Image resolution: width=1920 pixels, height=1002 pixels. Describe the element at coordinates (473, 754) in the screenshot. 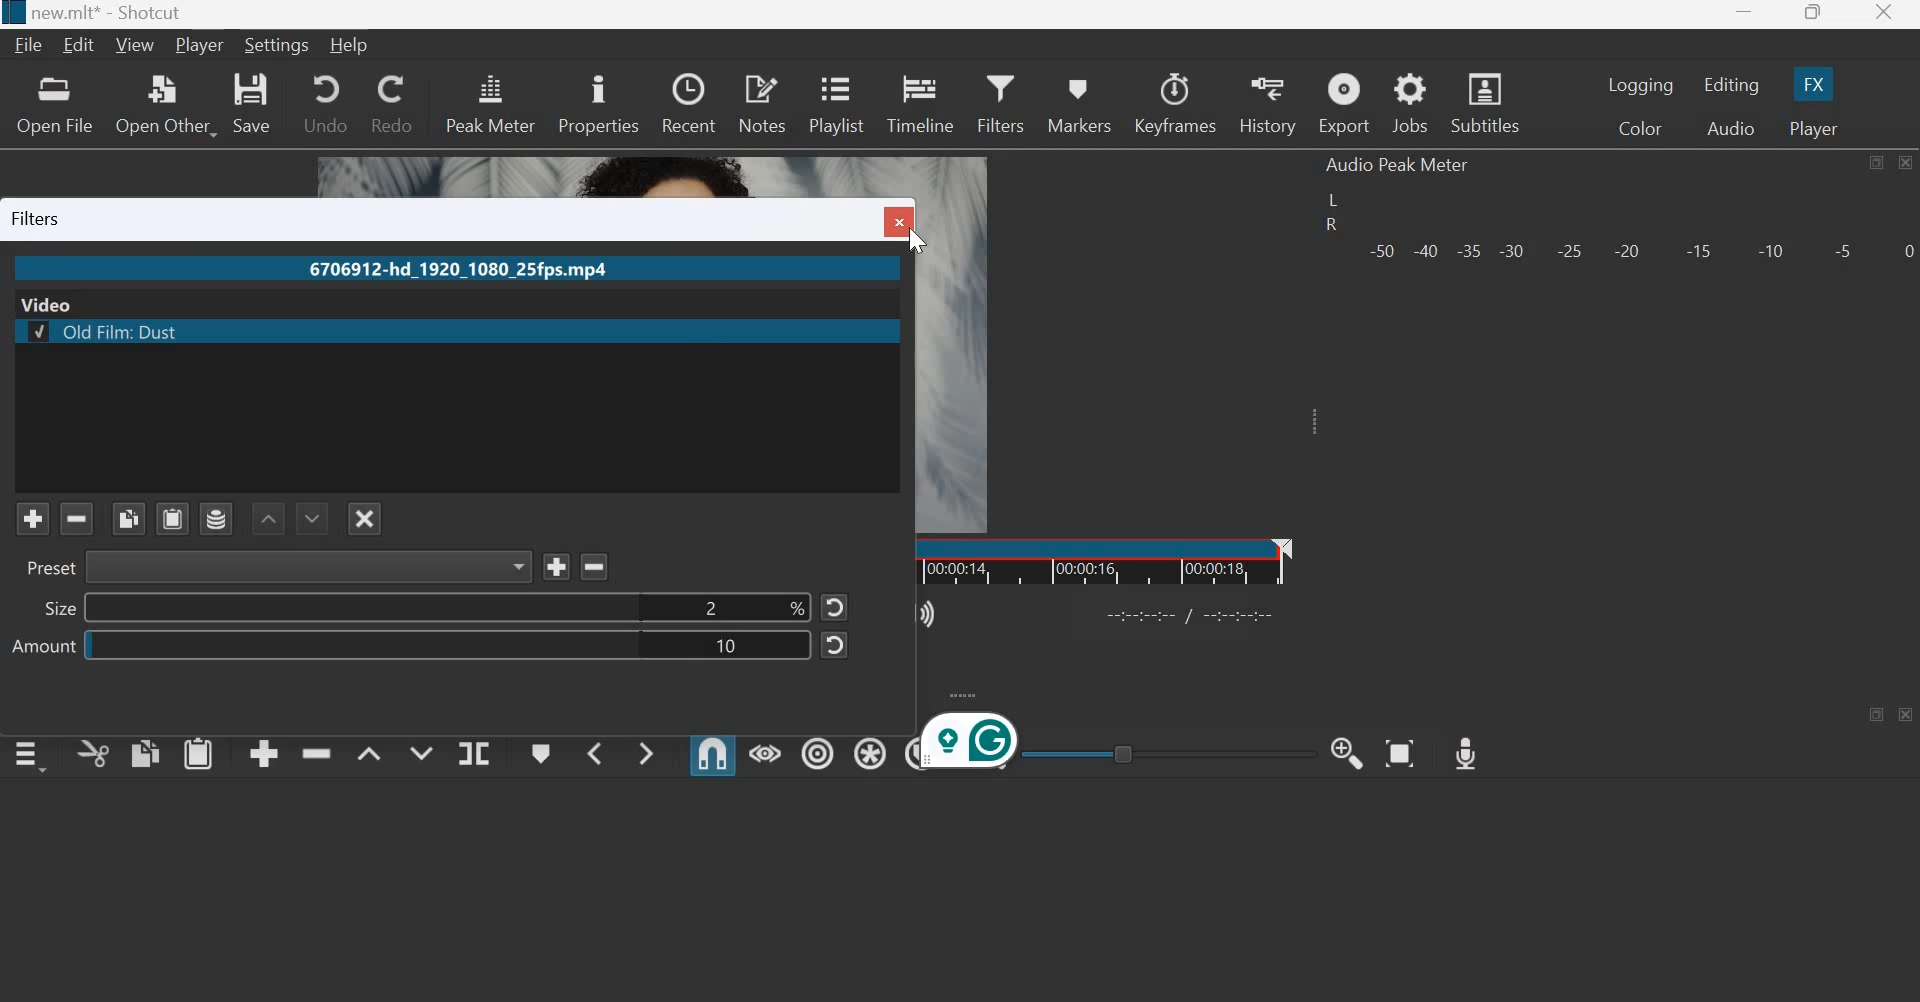

I see `Split at playhead` at that location.